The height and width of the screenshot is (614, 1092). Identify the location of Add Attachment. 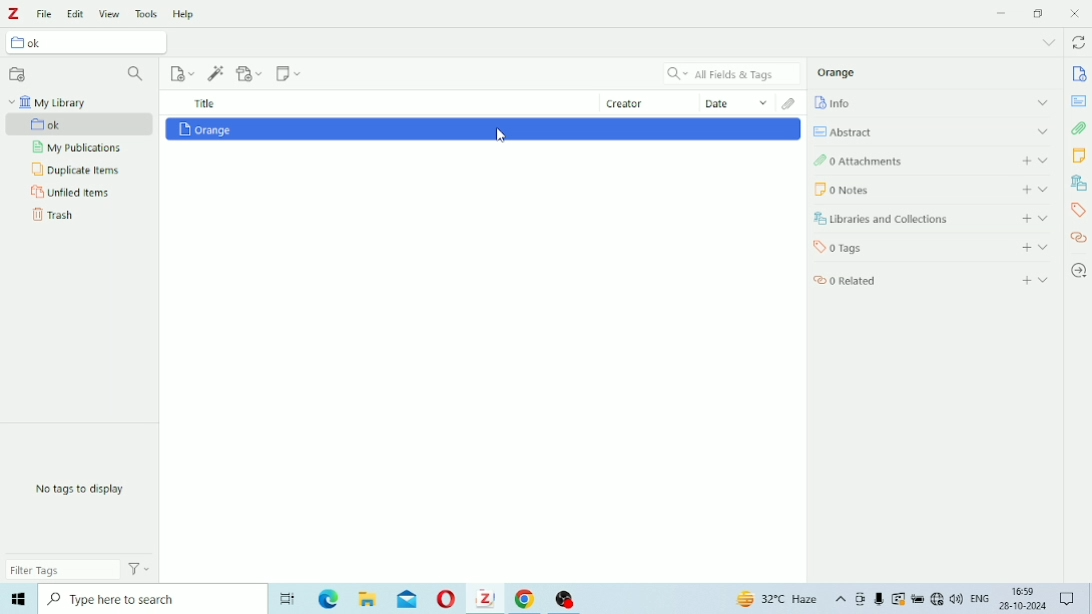
(251, 72).